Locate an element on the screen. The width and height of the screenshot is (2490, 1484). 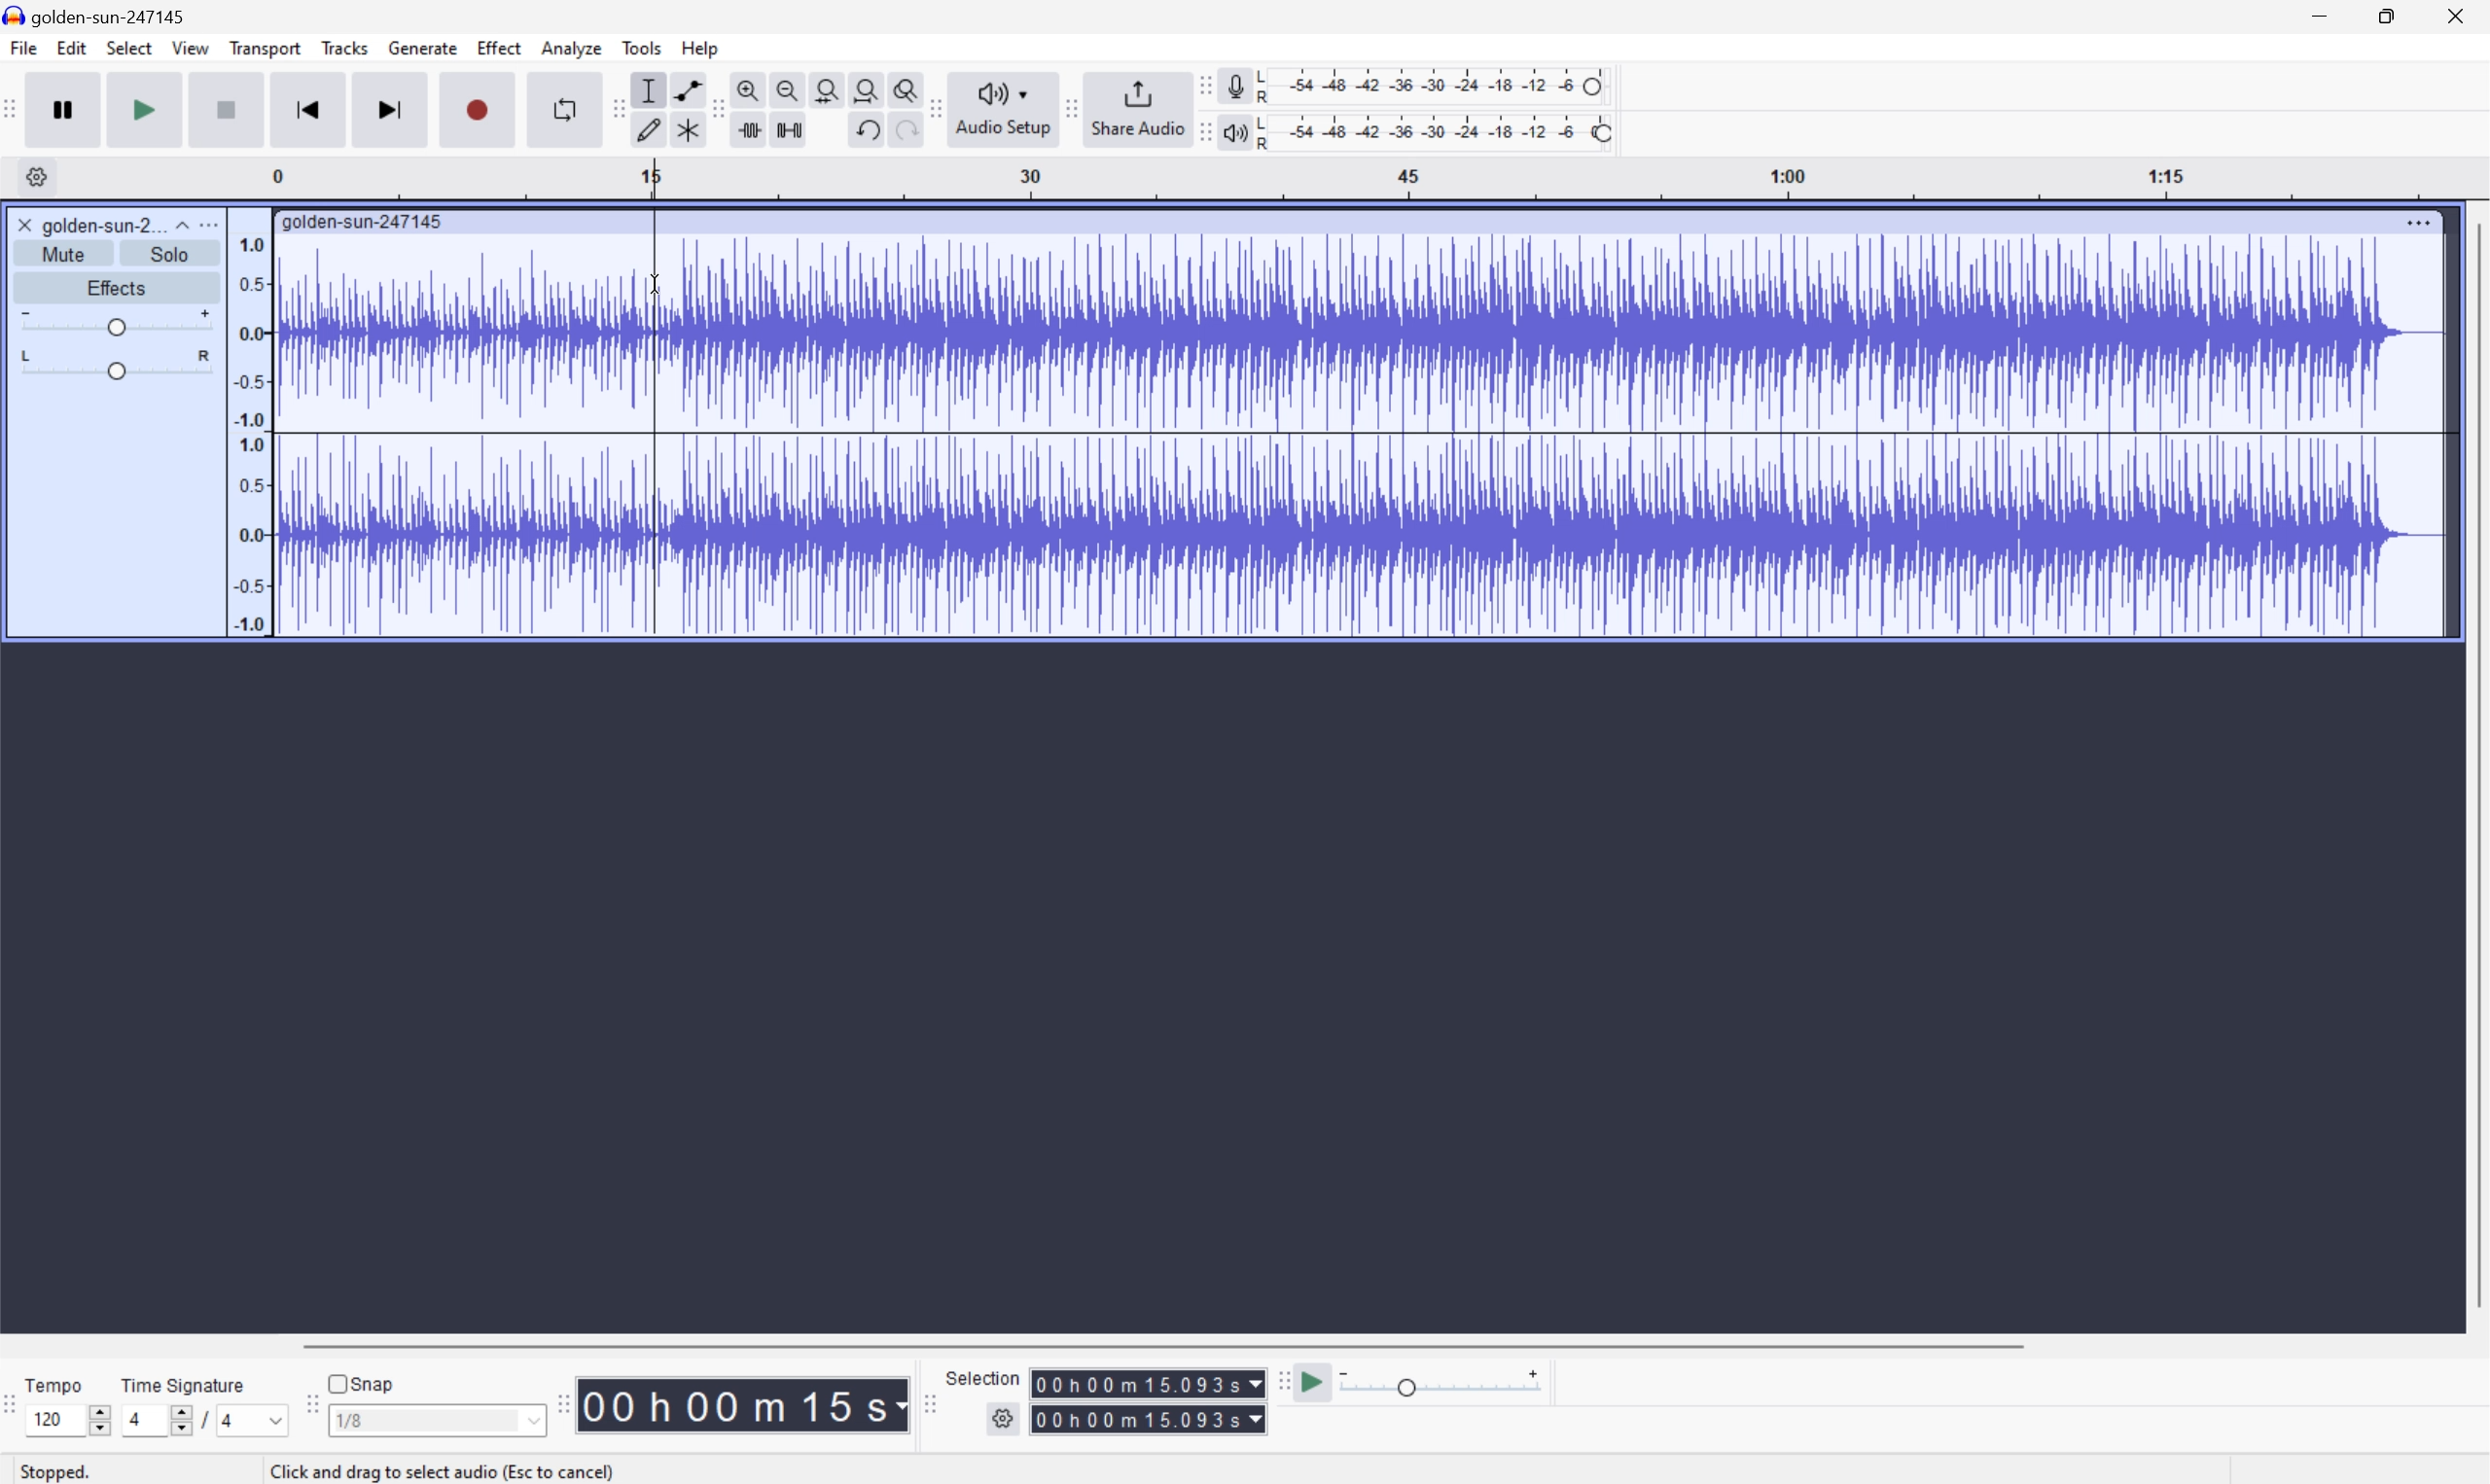
Play is located at coordinates (146, 110).